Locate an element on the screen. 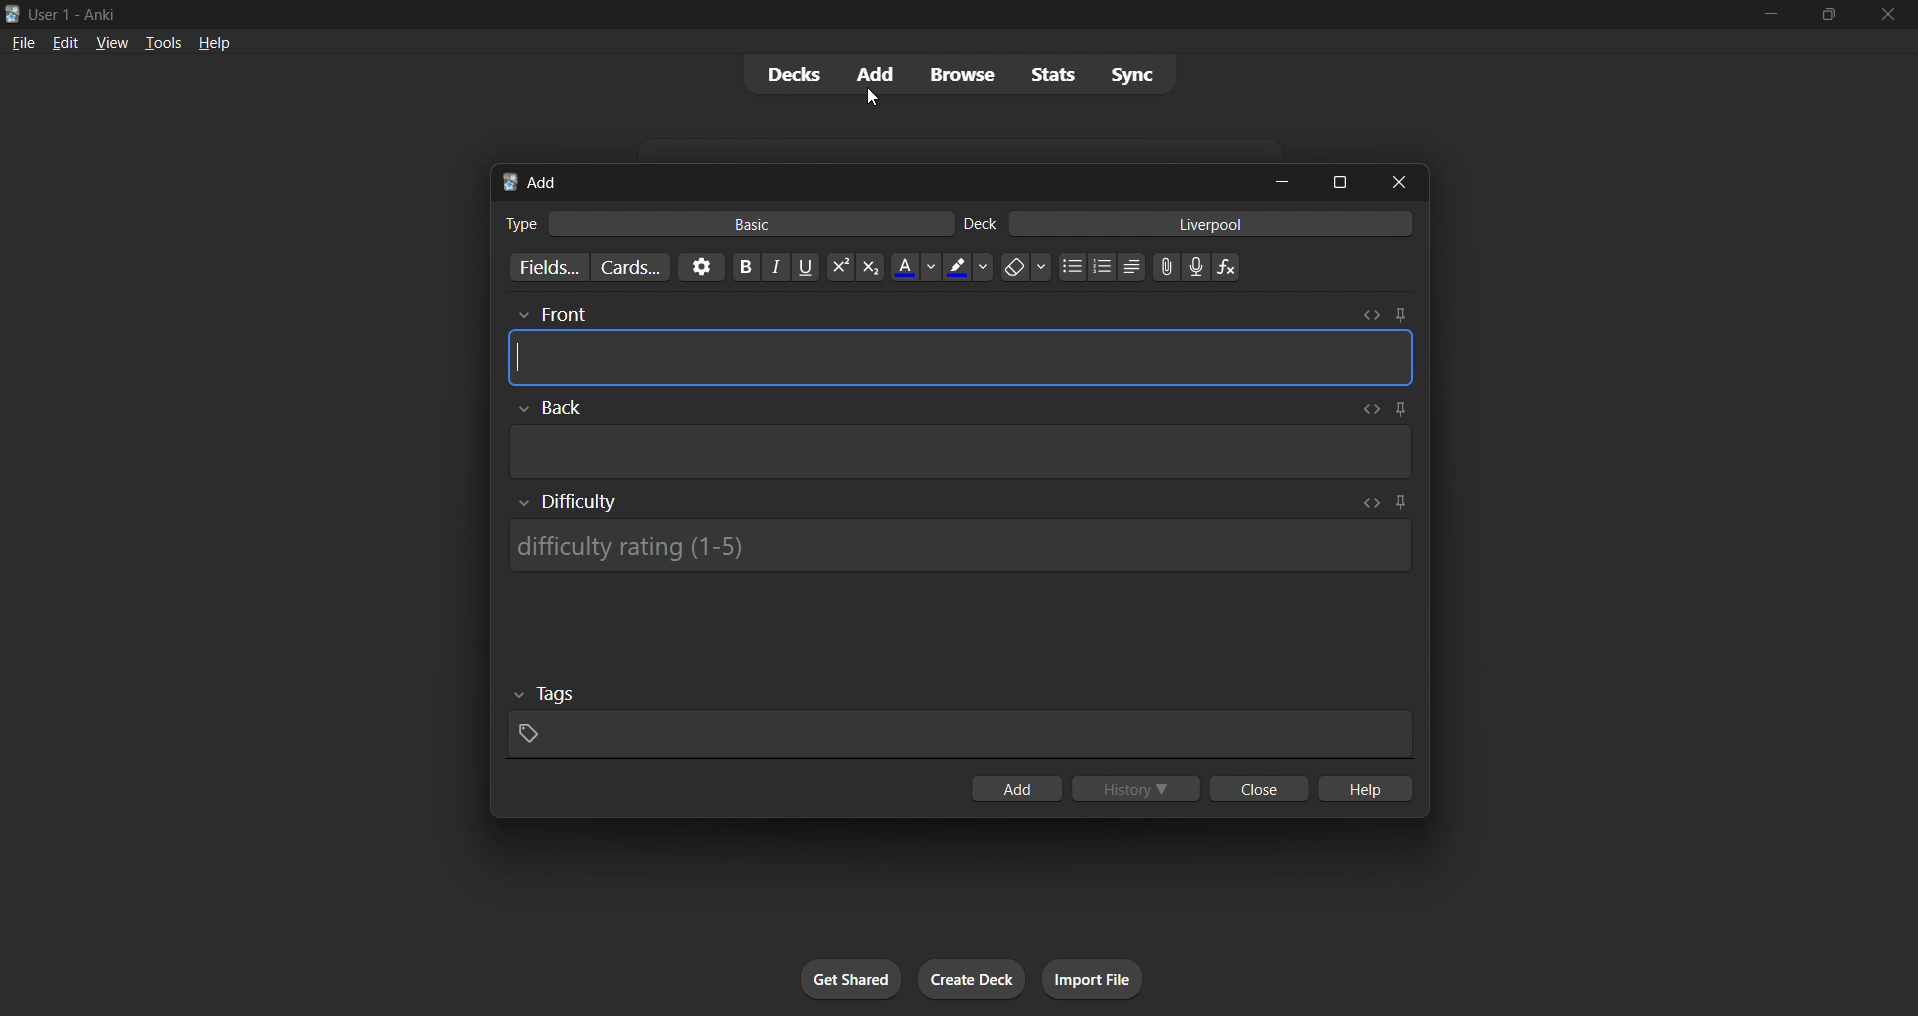  get shared is located at coordinates (853, 980).